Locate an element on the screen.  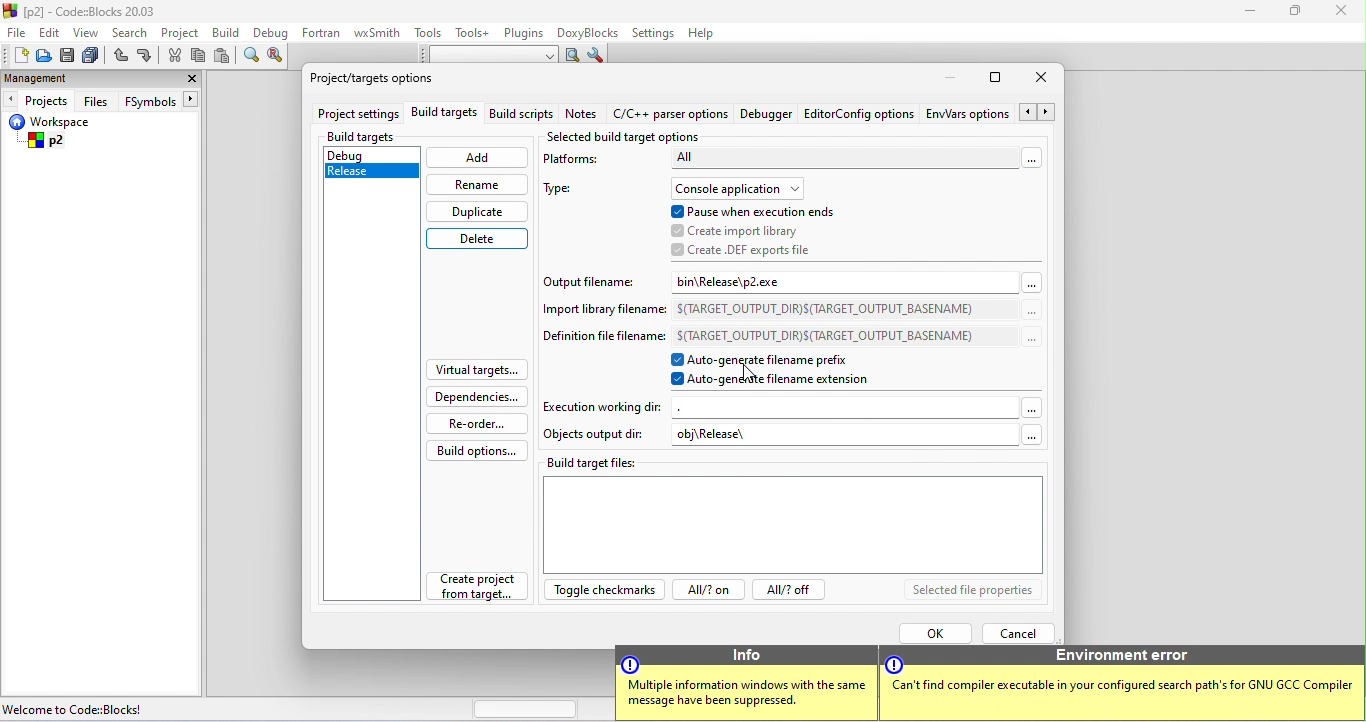
duplicate is located at coordinates (476, 212).